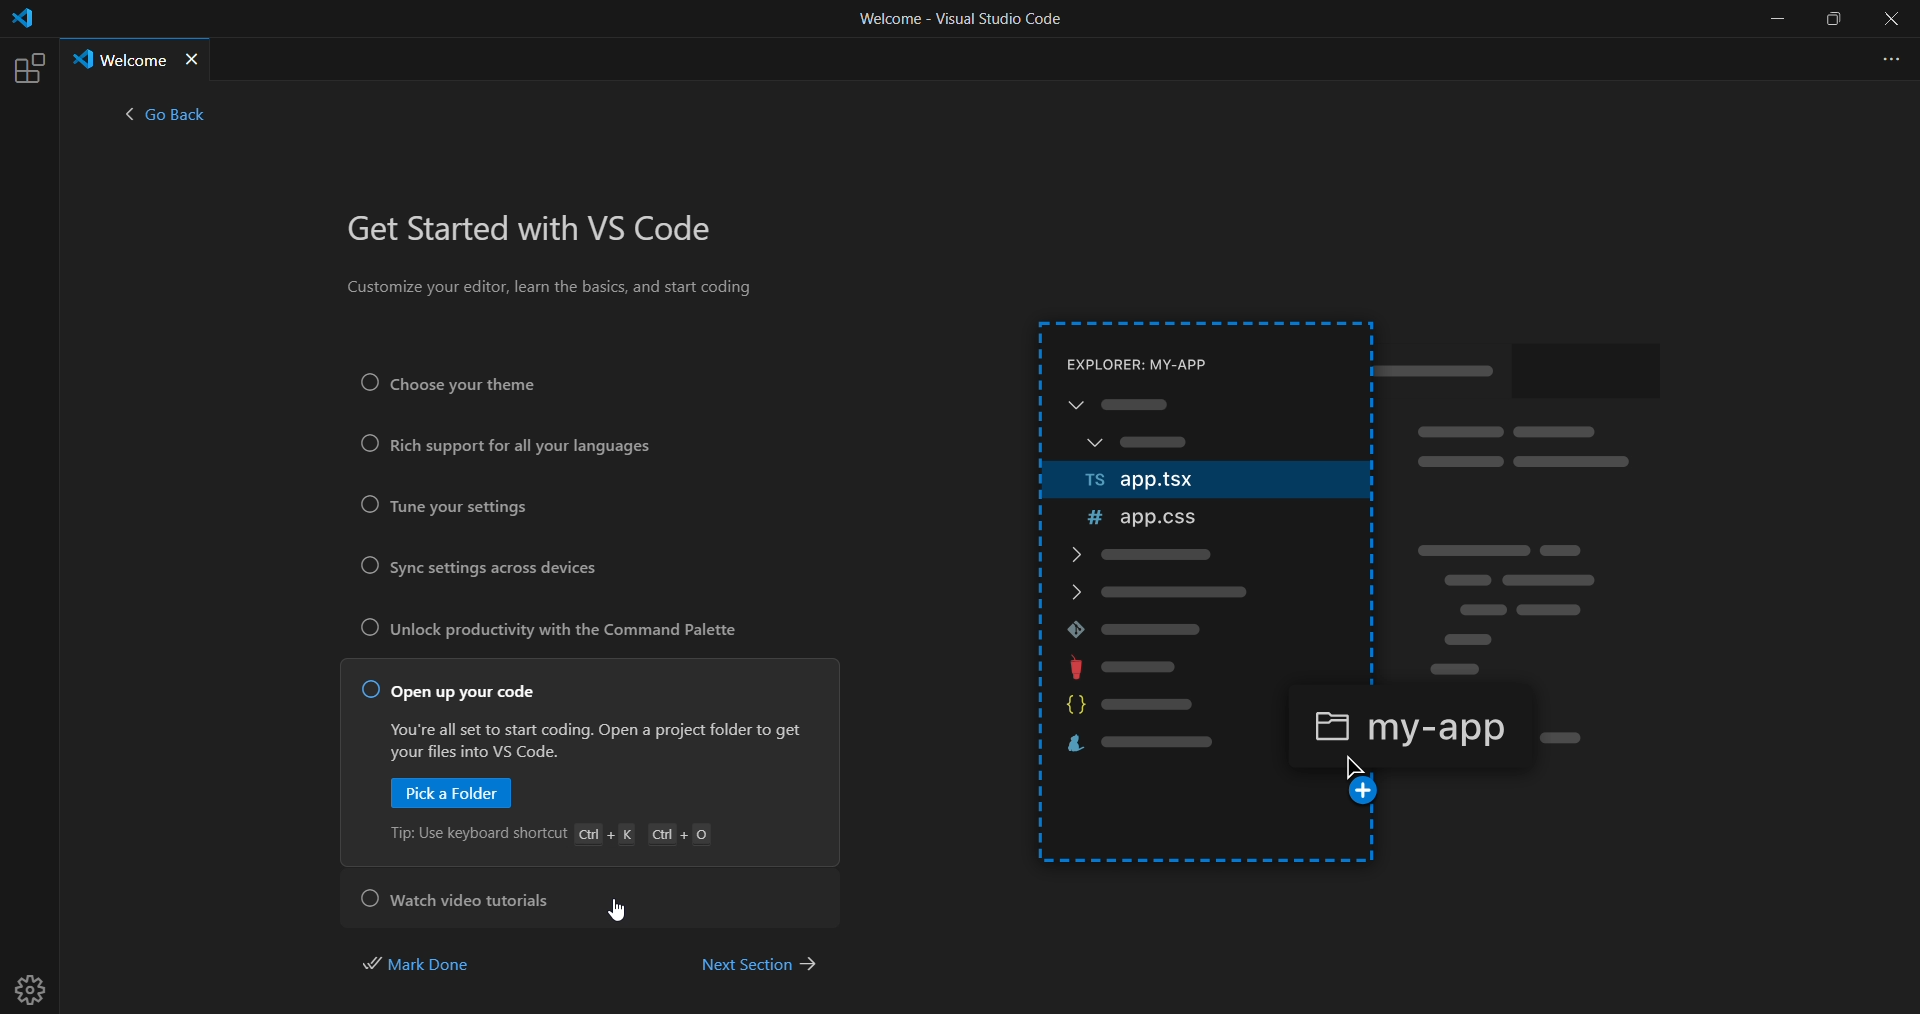 Image resolution: width=1920 pixels, height=1014 pixels. I want to click on get started with VS Code, so click(539, 231).